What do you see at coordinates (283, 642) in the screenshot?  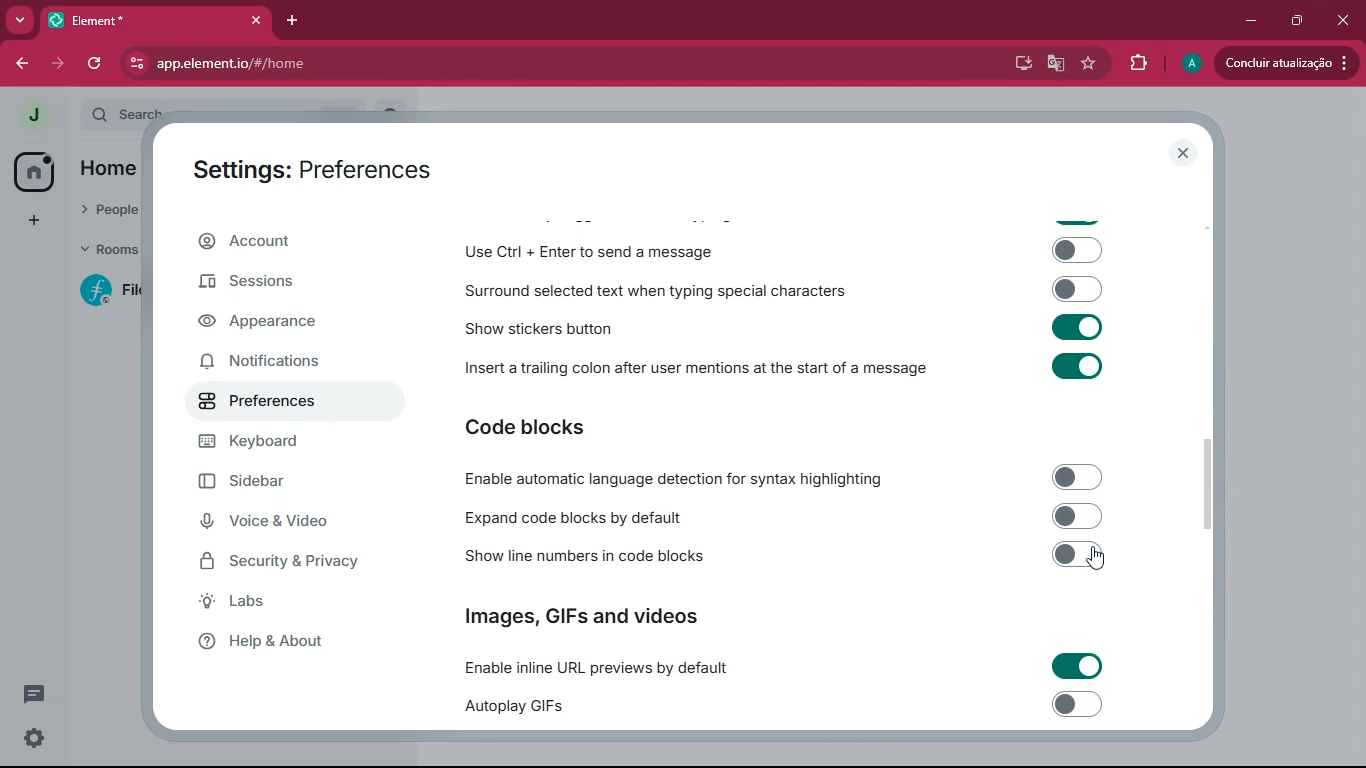 I see `help ` at bounding box center [283, 642].